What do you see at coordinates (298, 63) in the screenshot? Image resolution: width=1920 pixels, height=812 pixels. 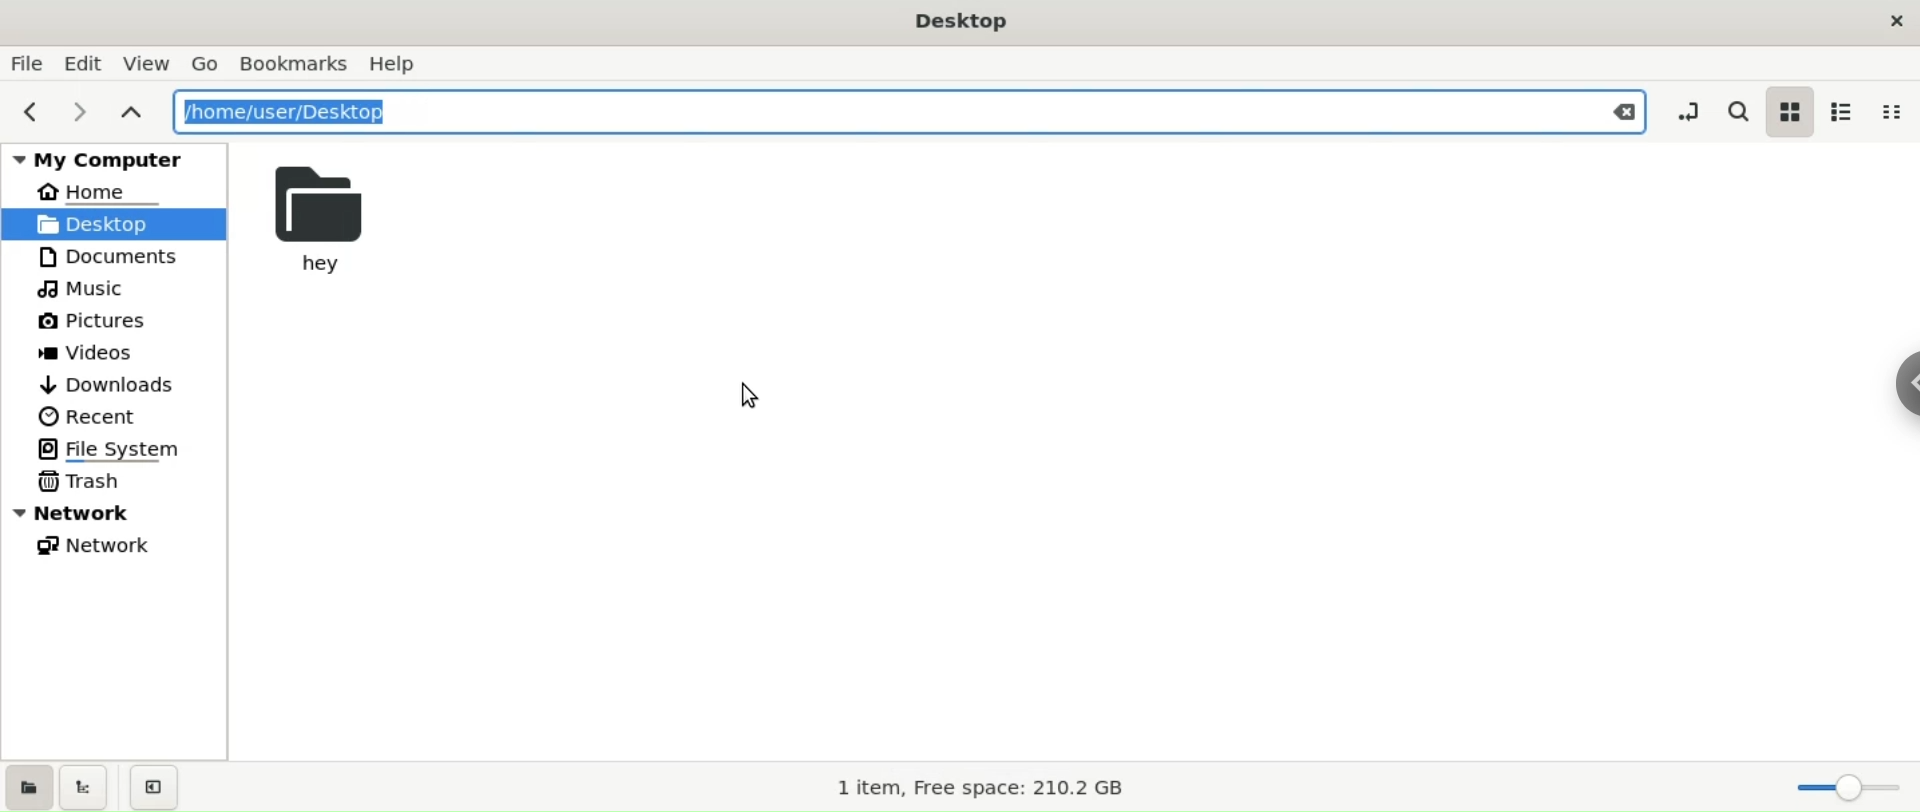 I see `bookamarks` at bounding box center [298, 63].